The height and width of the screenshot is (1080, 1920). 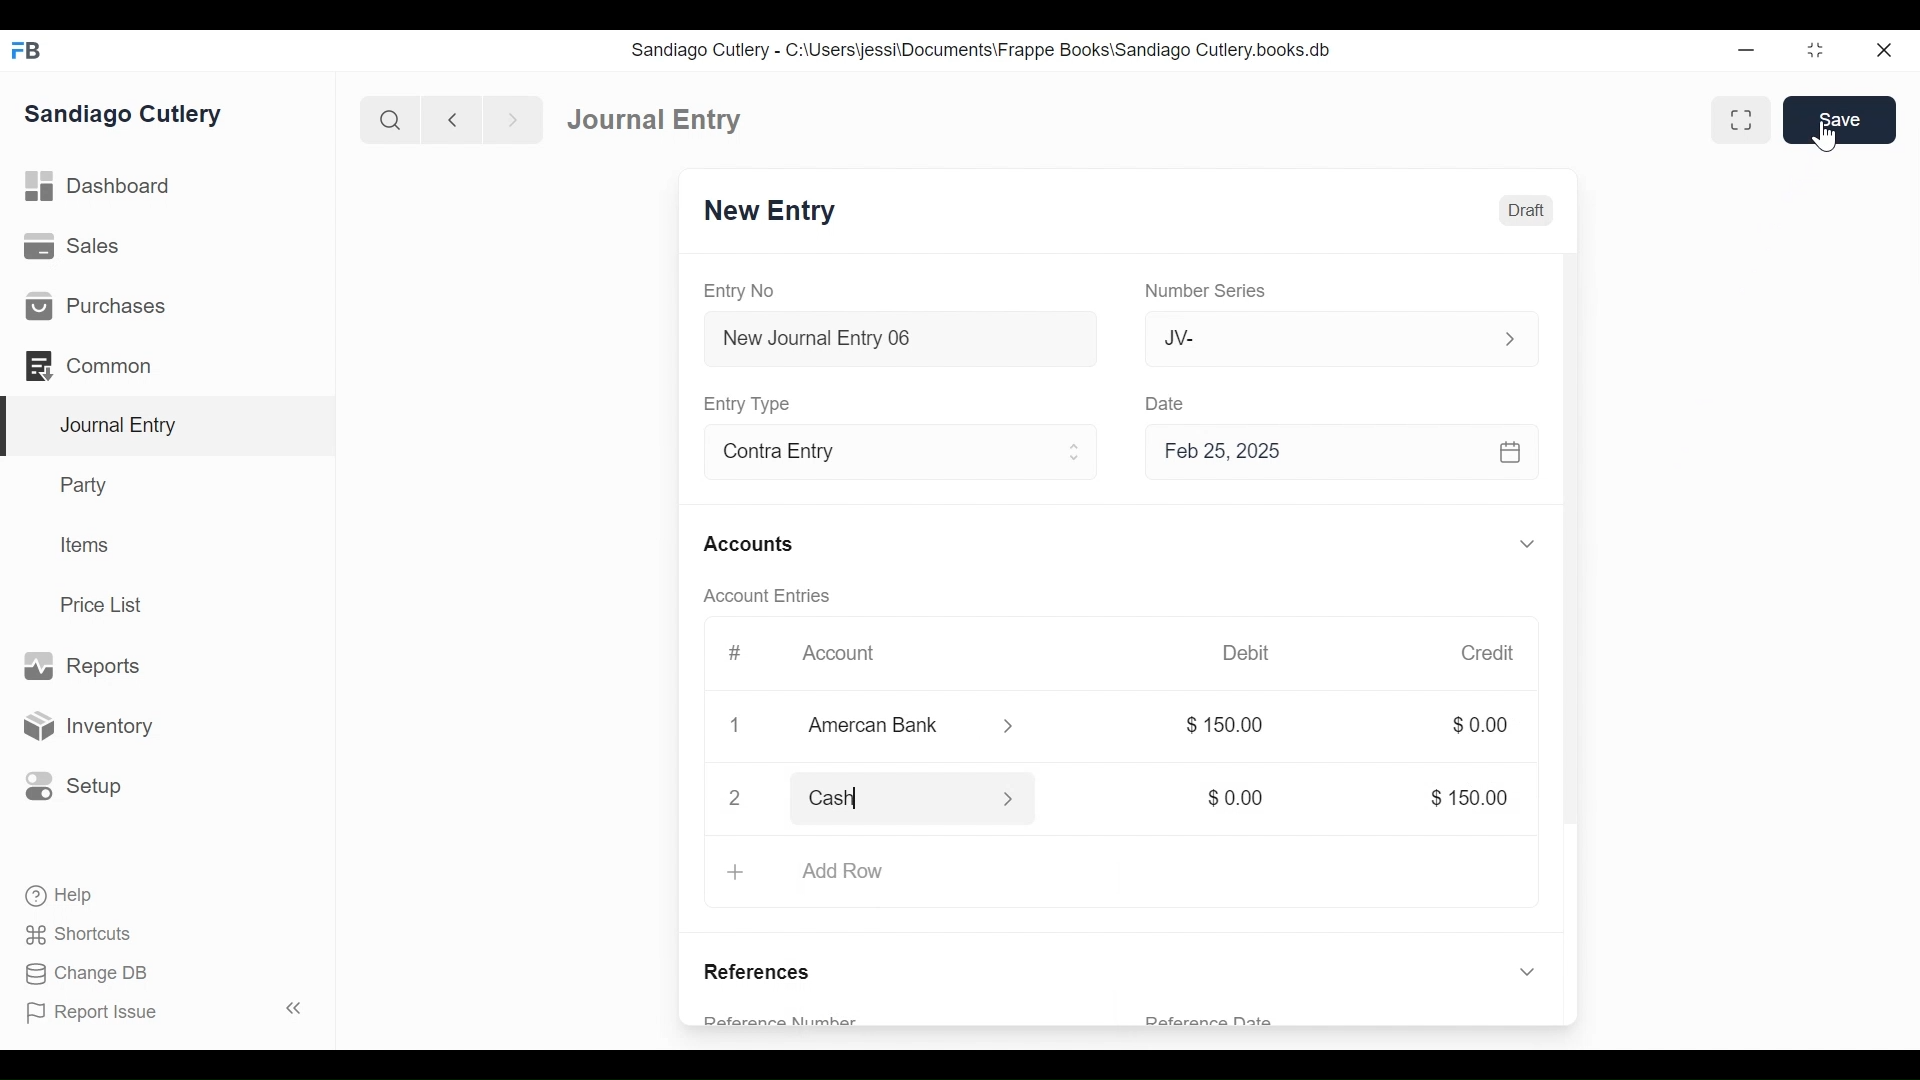 I want to click on Price List, so click(x=108, y=605).